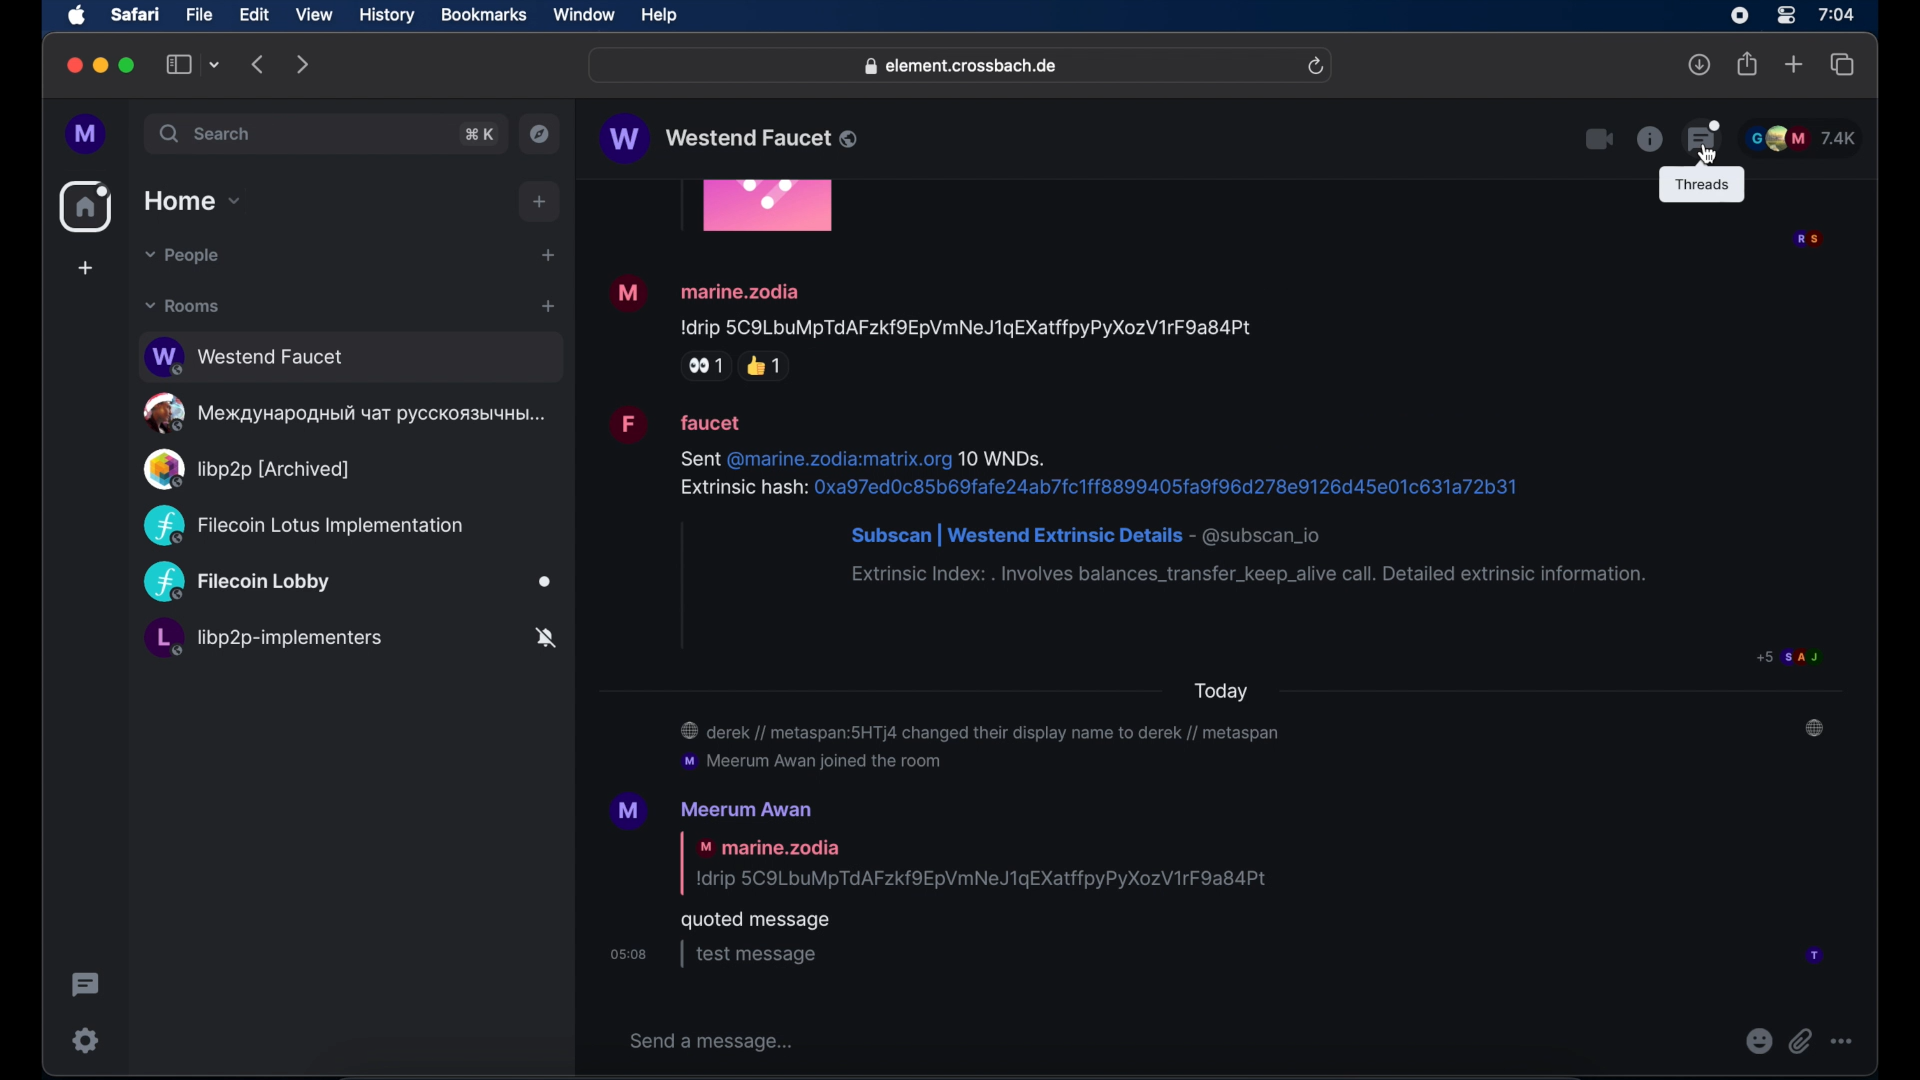 This screenshot has height=1080, width=1920. I want to click on W Westend Faucet ®, so click(741, 141).